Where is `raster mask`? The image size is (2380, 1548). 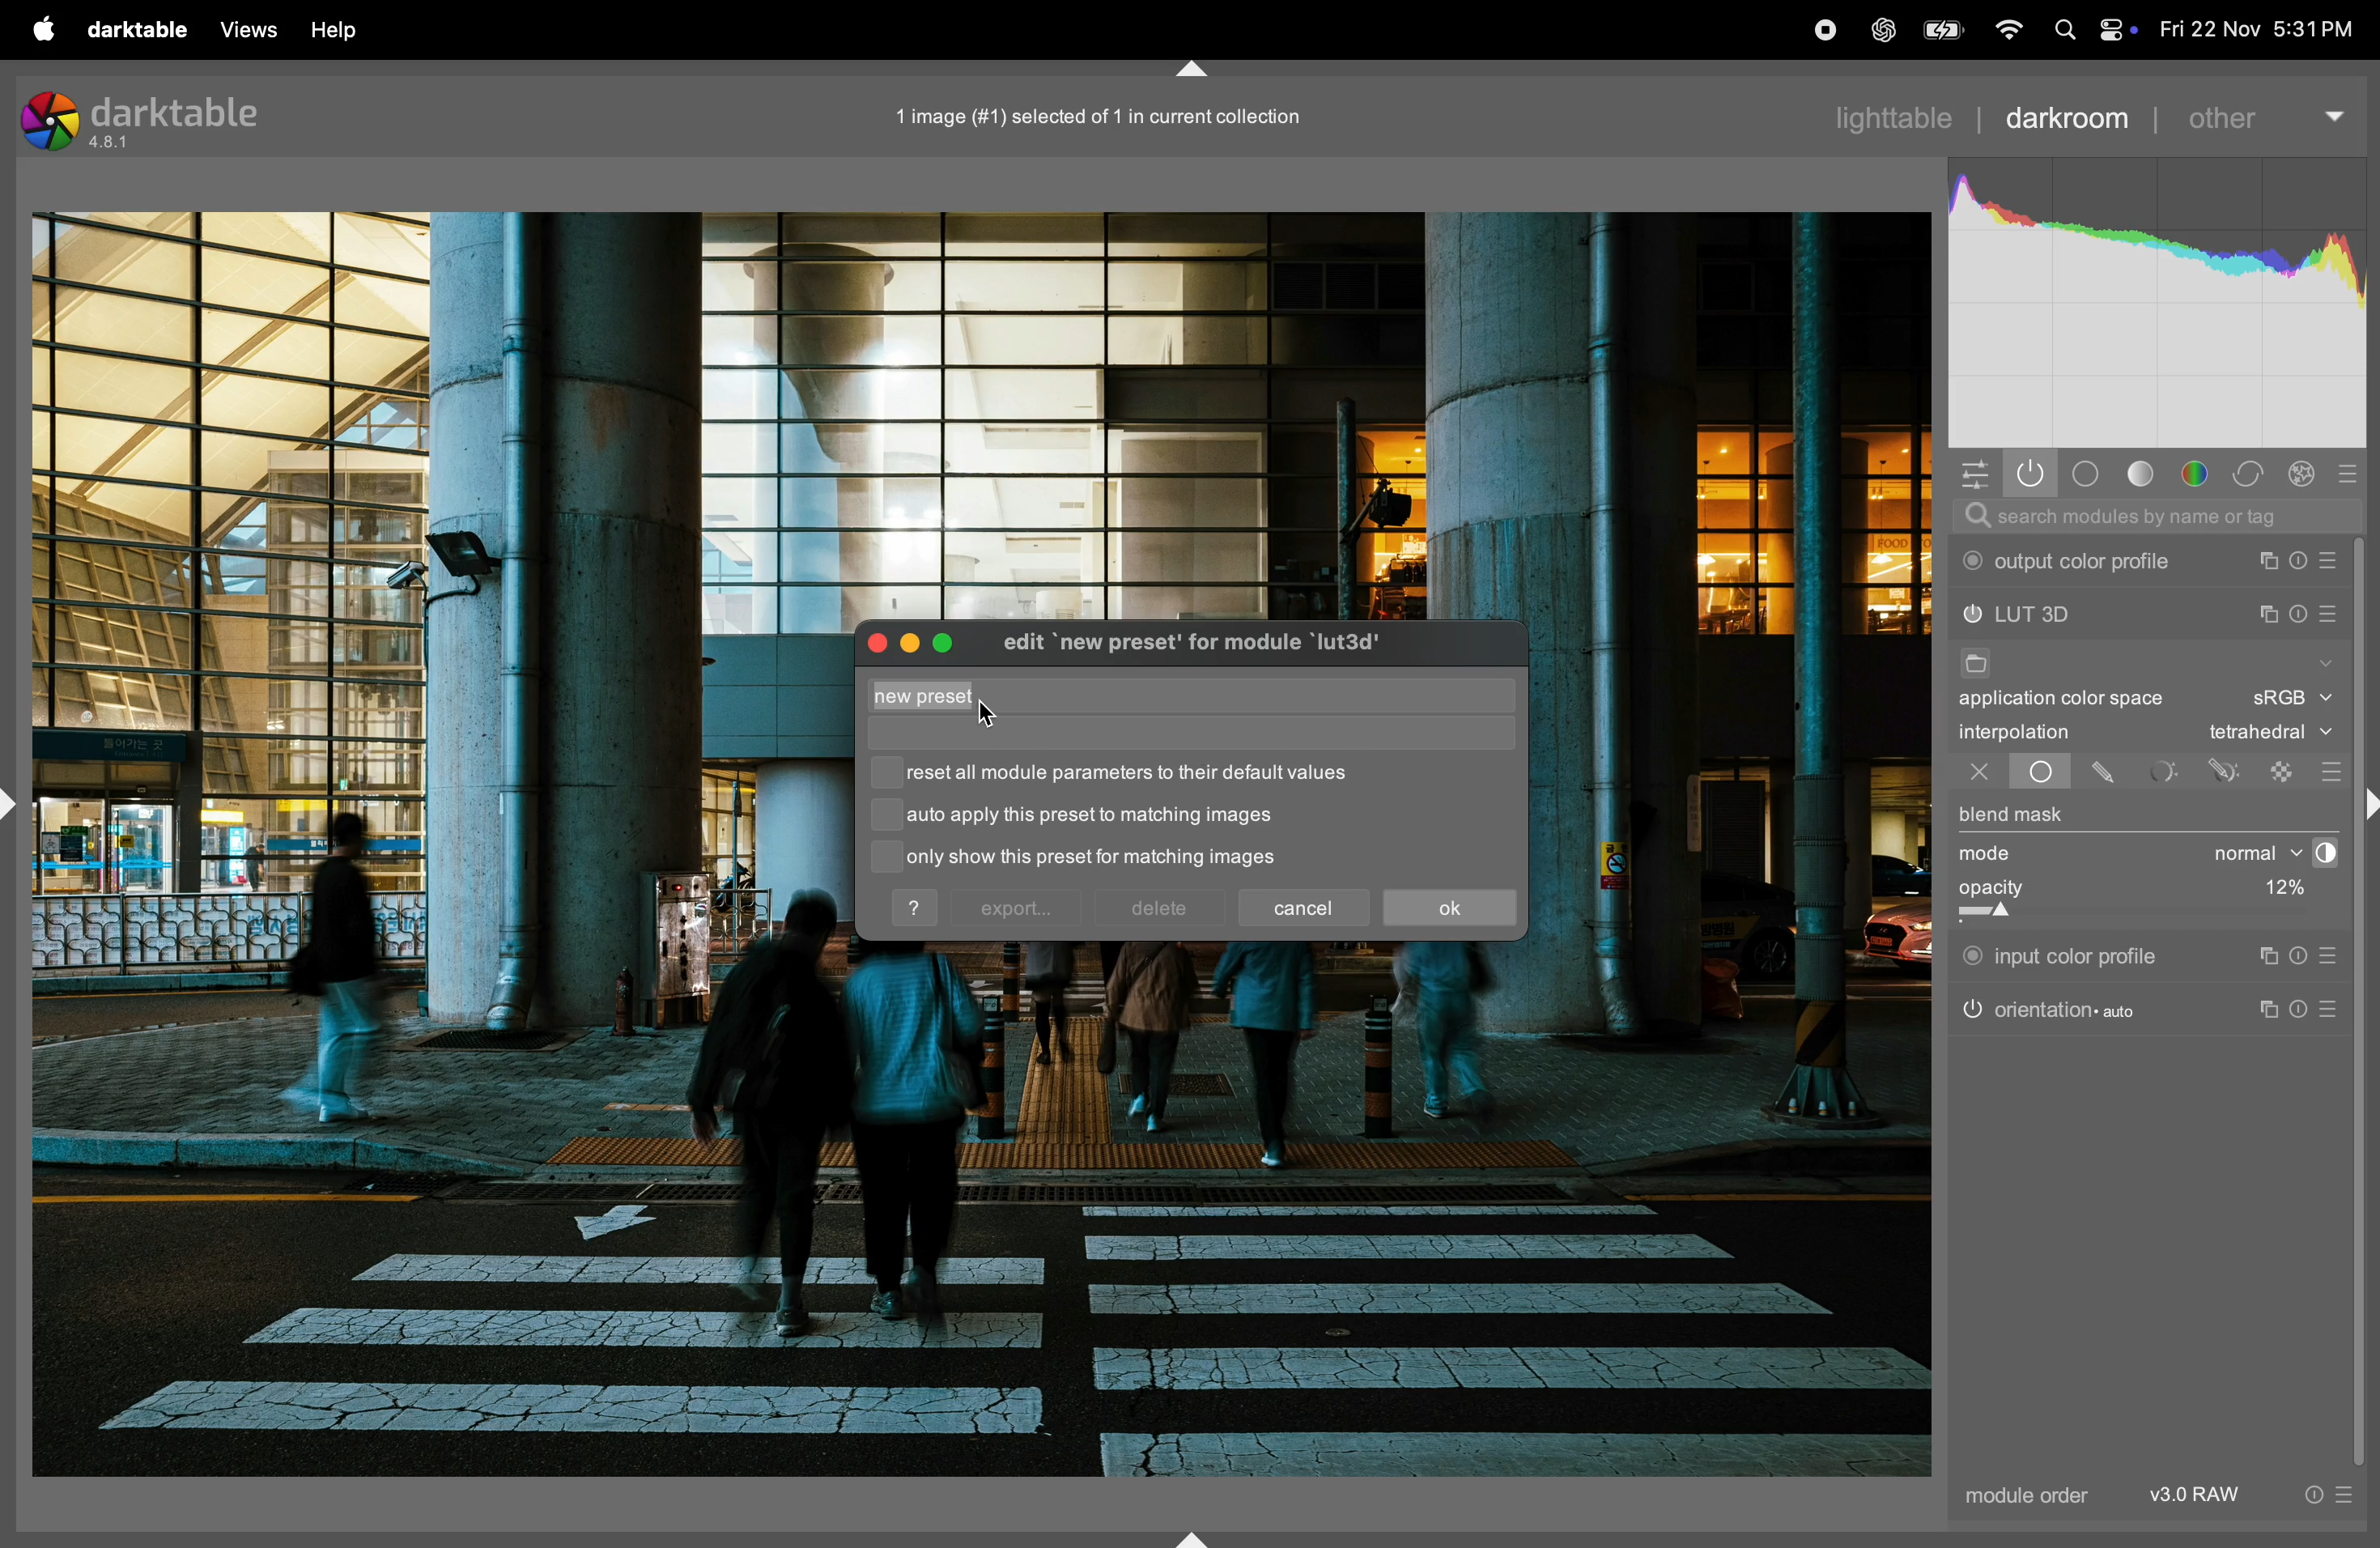
raster mask is located at coordinates (2284, 770).